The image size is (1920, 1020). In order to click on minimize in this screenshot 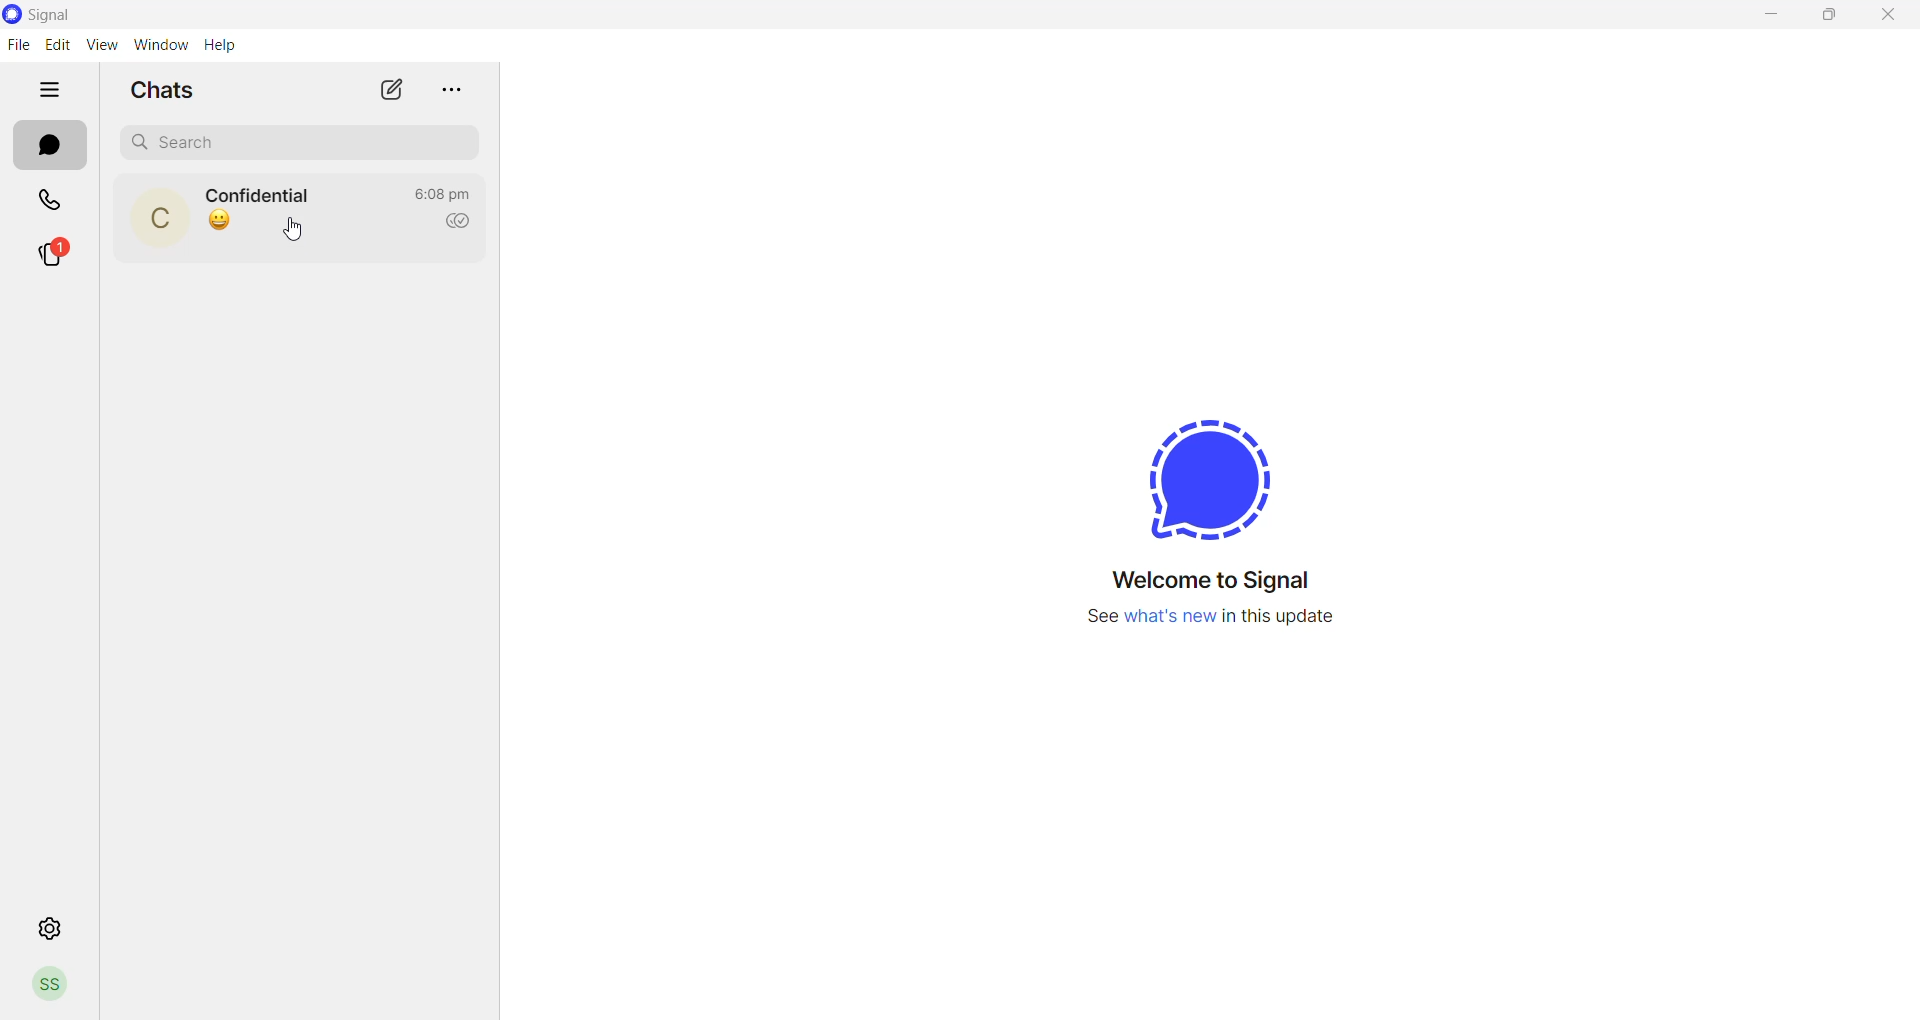, I will do `click(1771, 16)`.